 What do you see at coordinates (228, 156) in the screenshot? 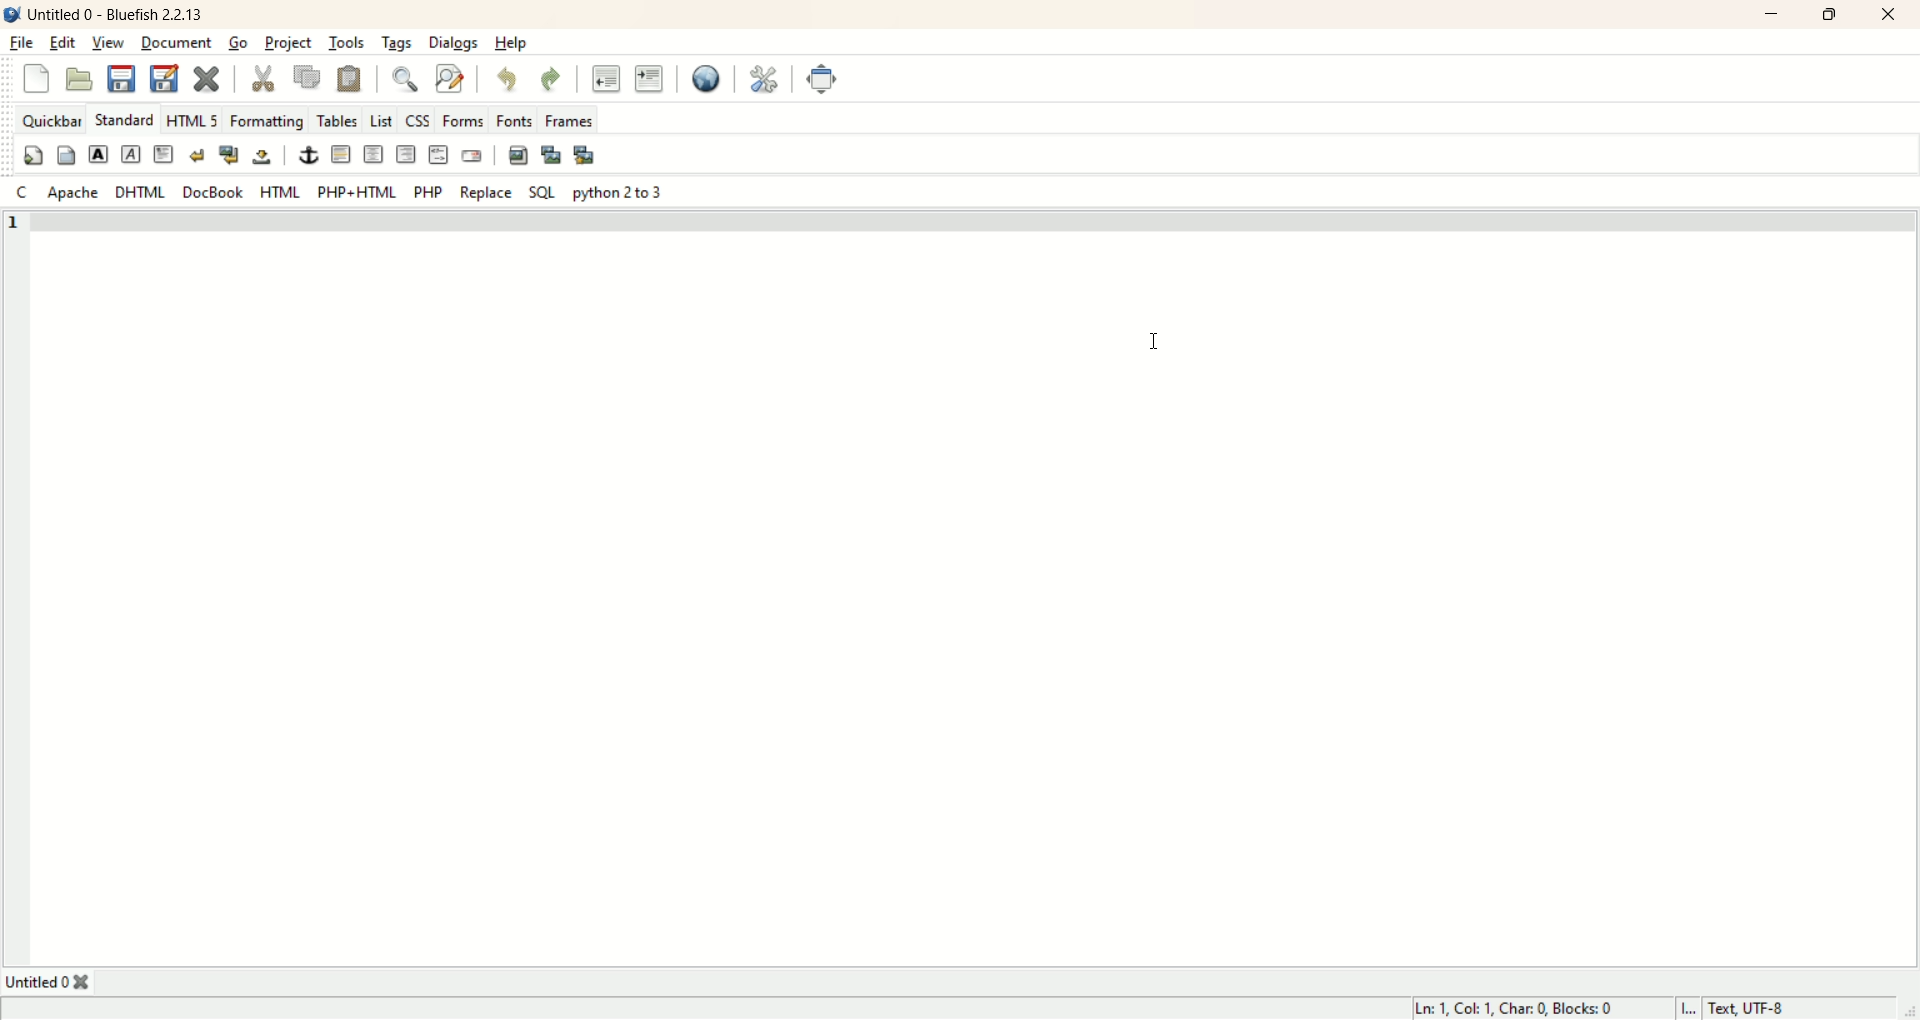
I see `break and clear` at bounding box center [228, 156].